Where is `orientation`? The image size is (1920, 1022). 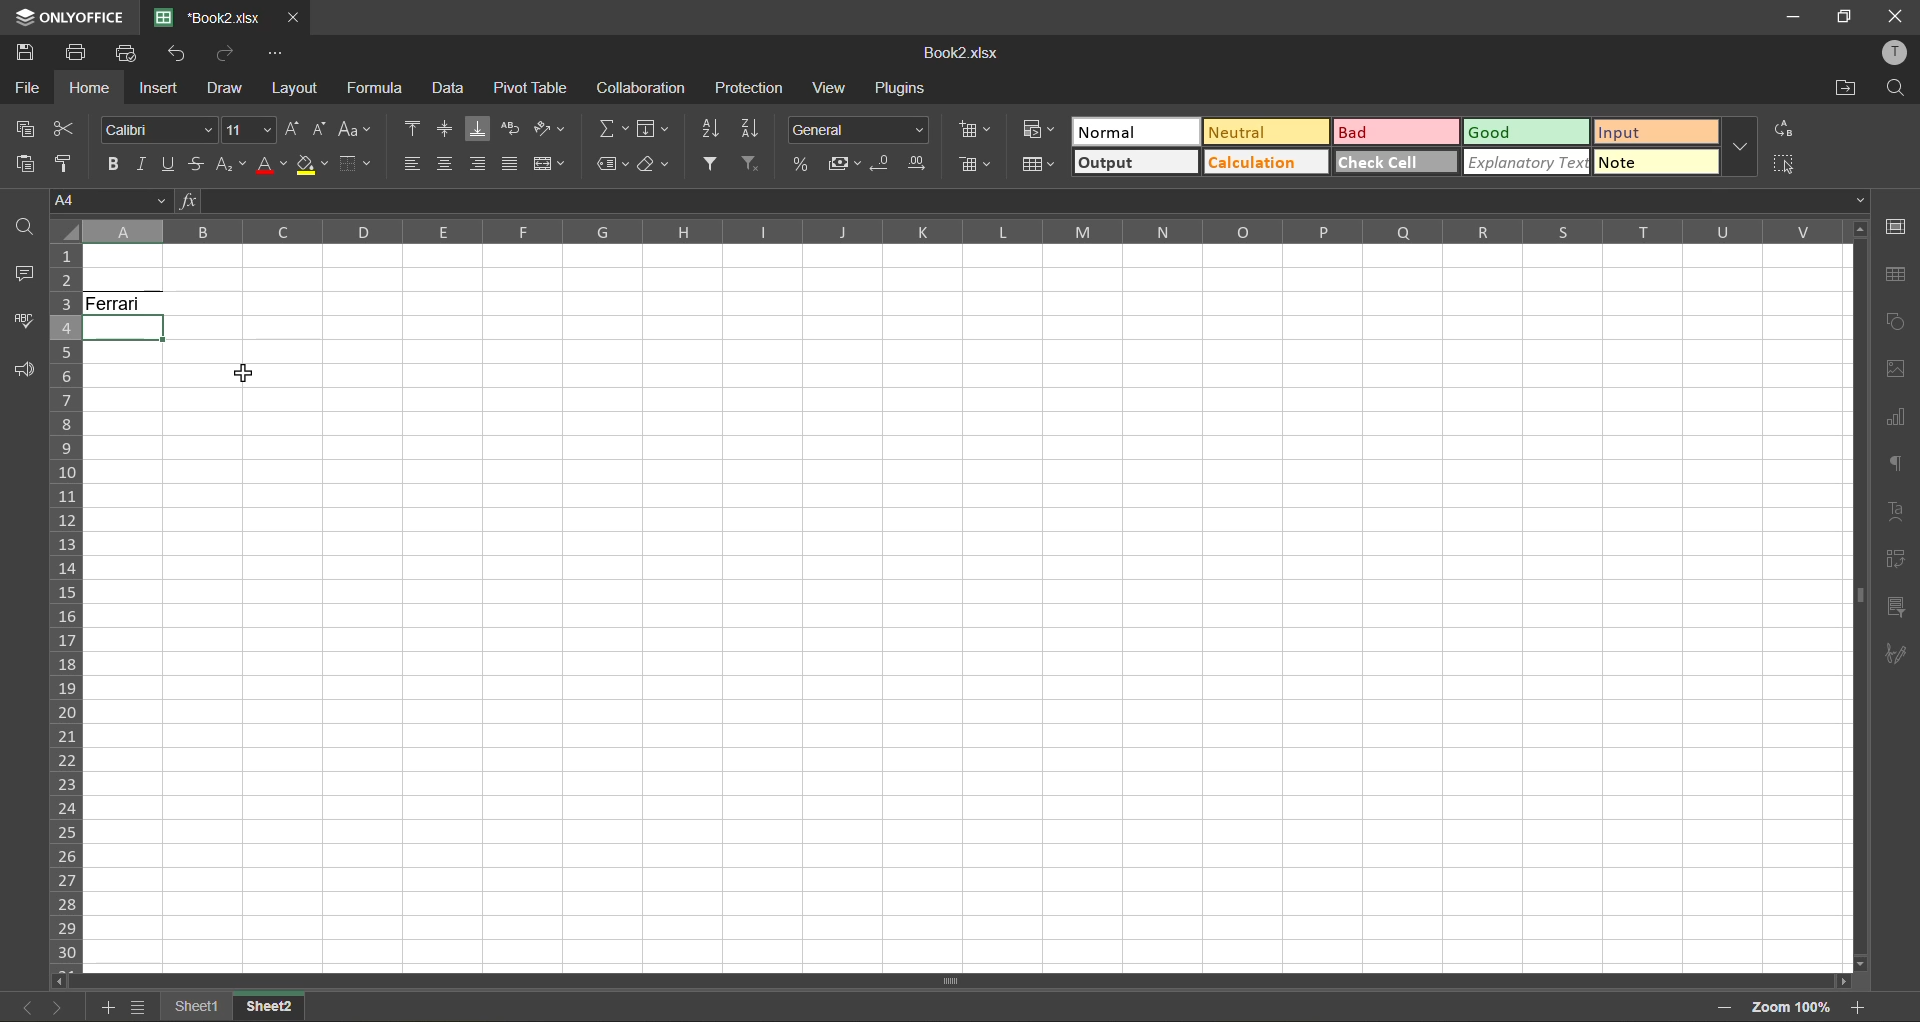 orientation is located at coordinates (547, 125).